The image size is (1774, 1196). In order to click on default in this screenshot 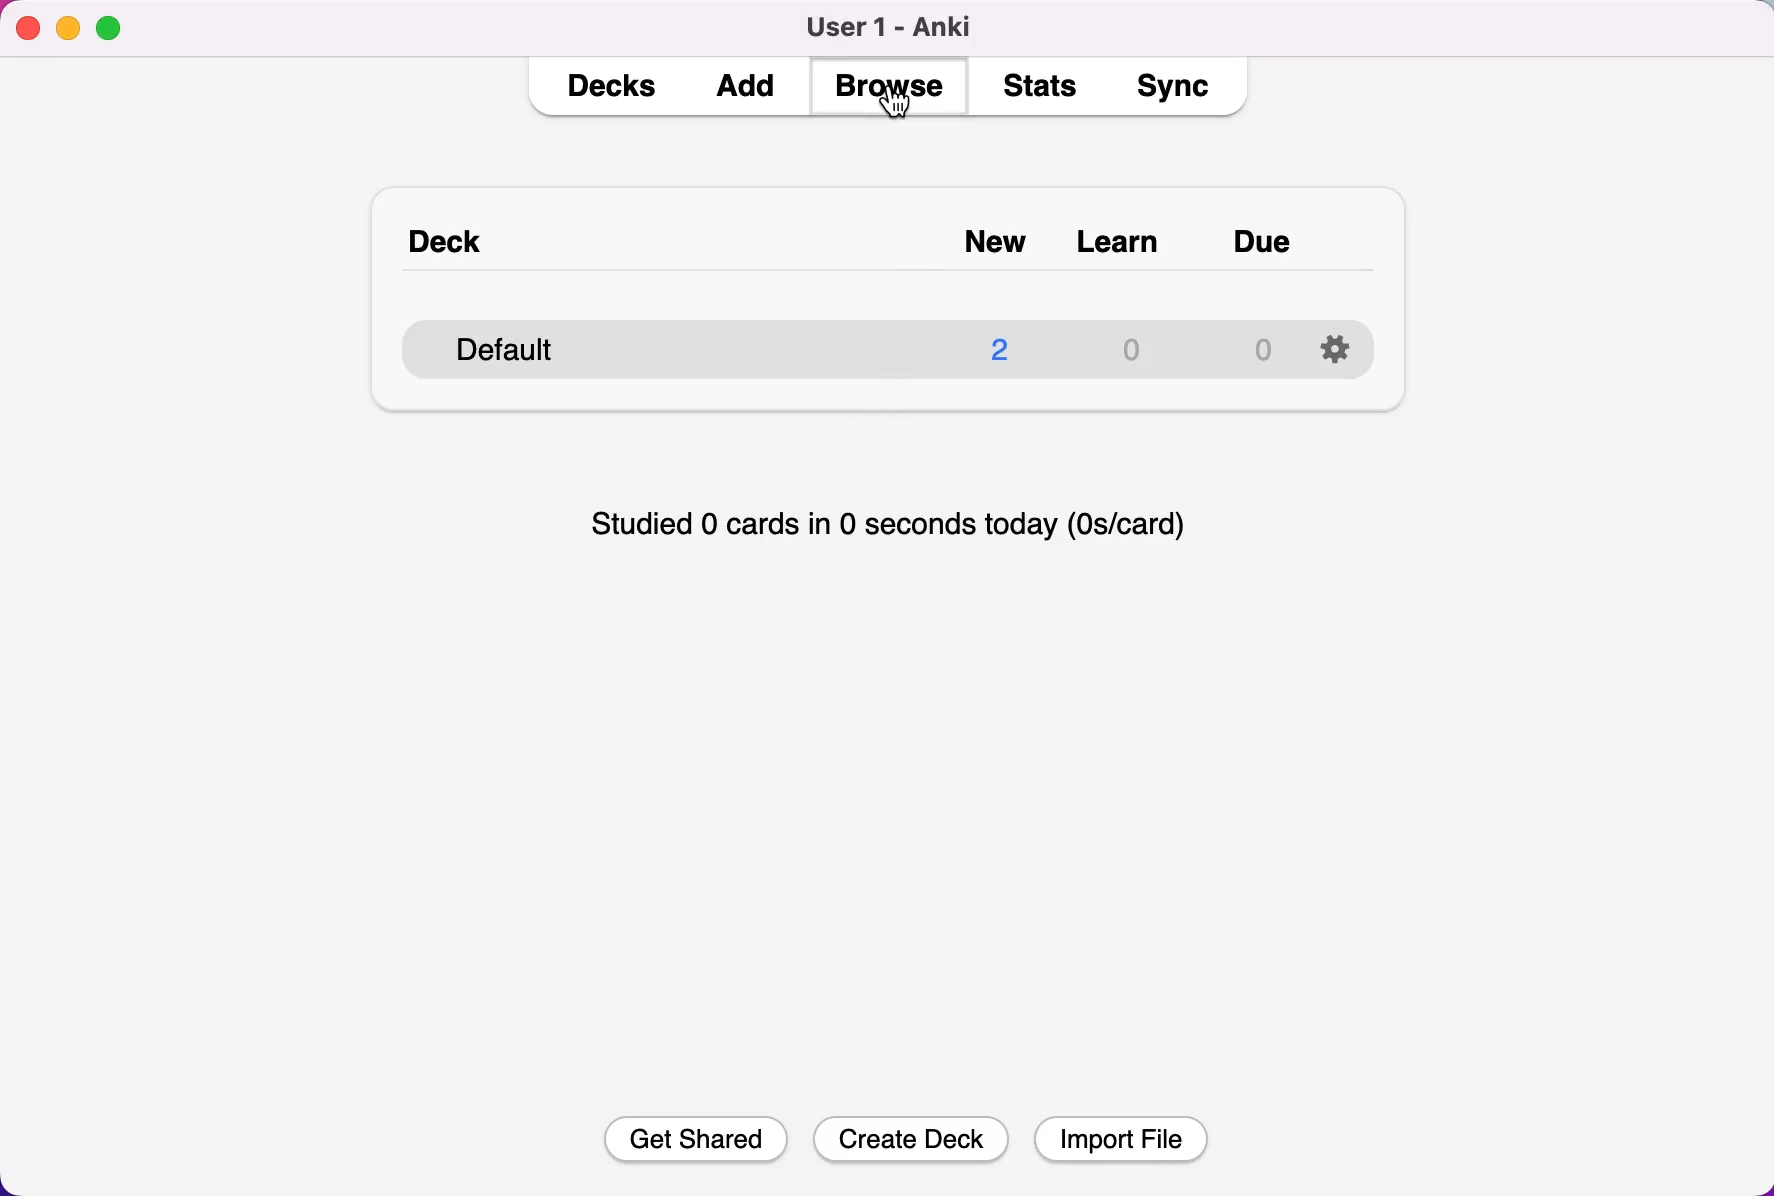, I will do `click(506, 347)`.